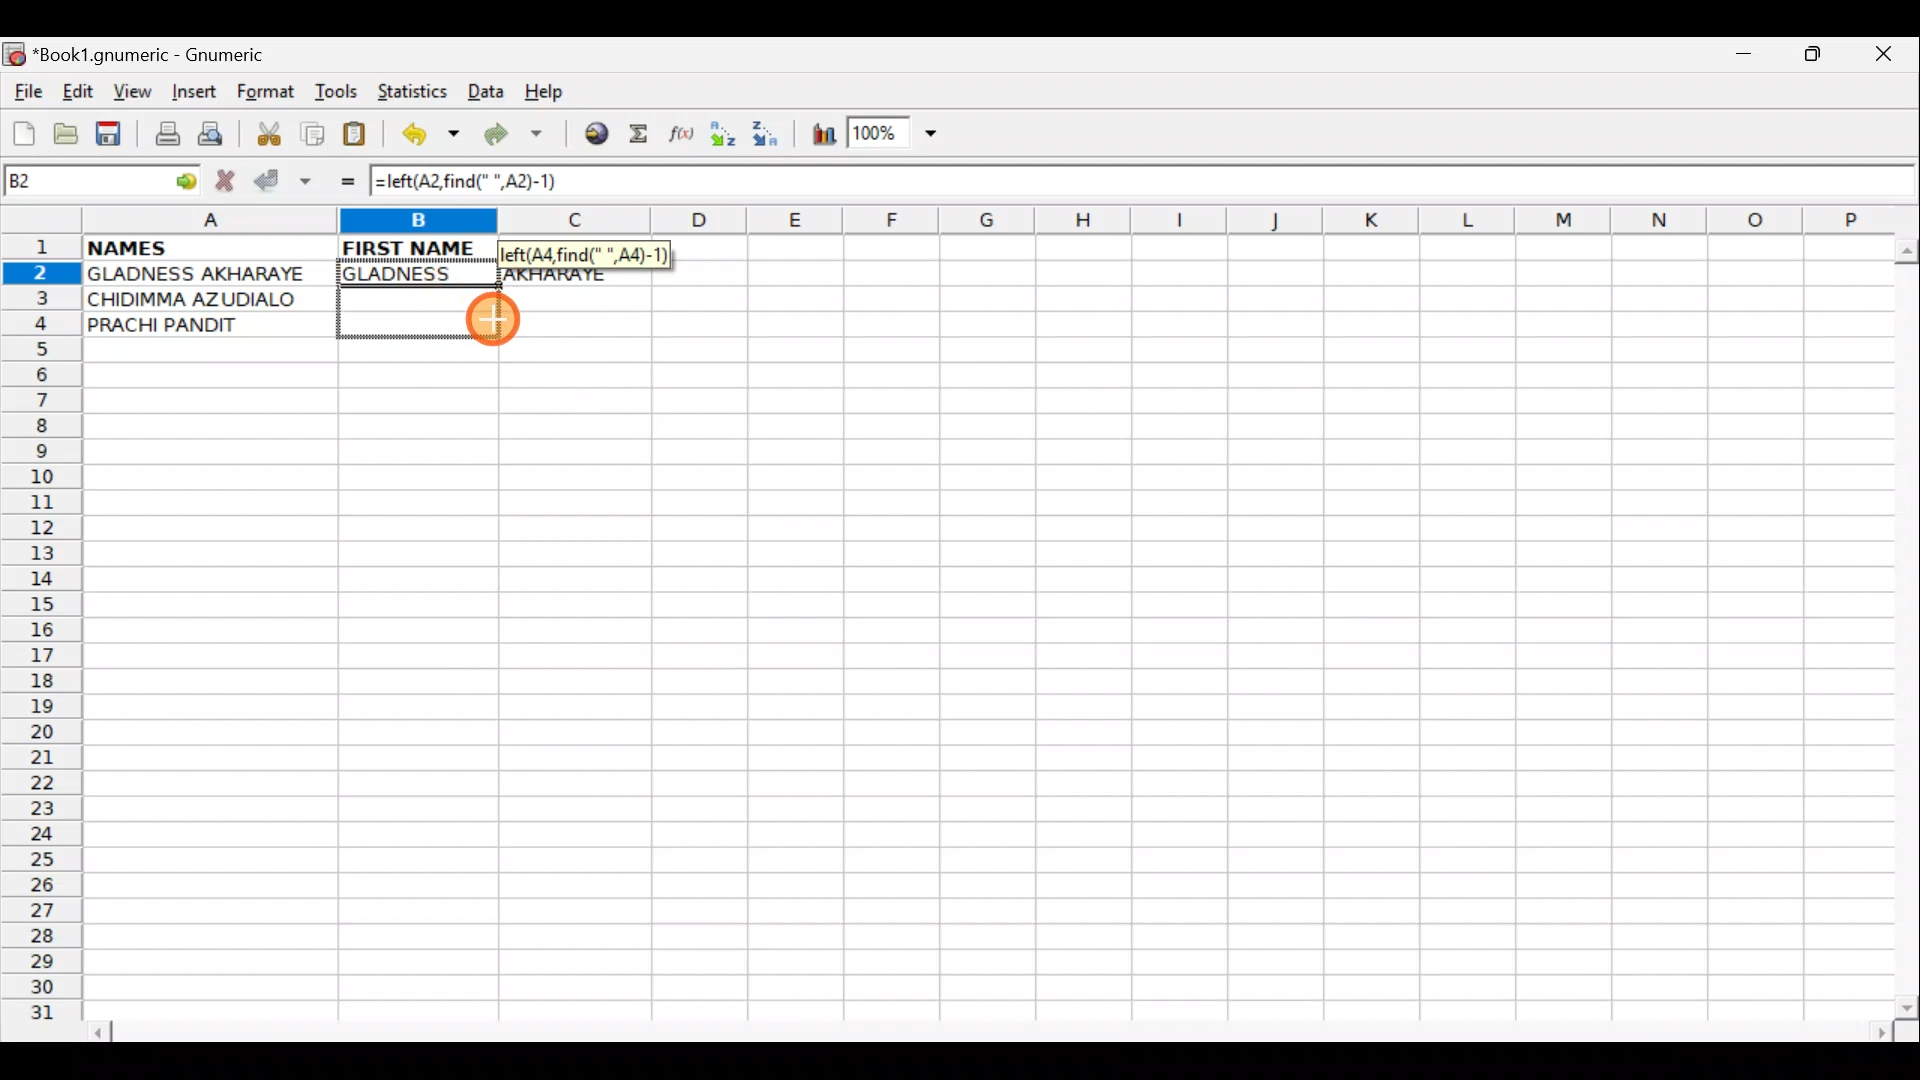 The width and height of the screenshot is (1920, 1080). I want to click on File, so click(26, 93).